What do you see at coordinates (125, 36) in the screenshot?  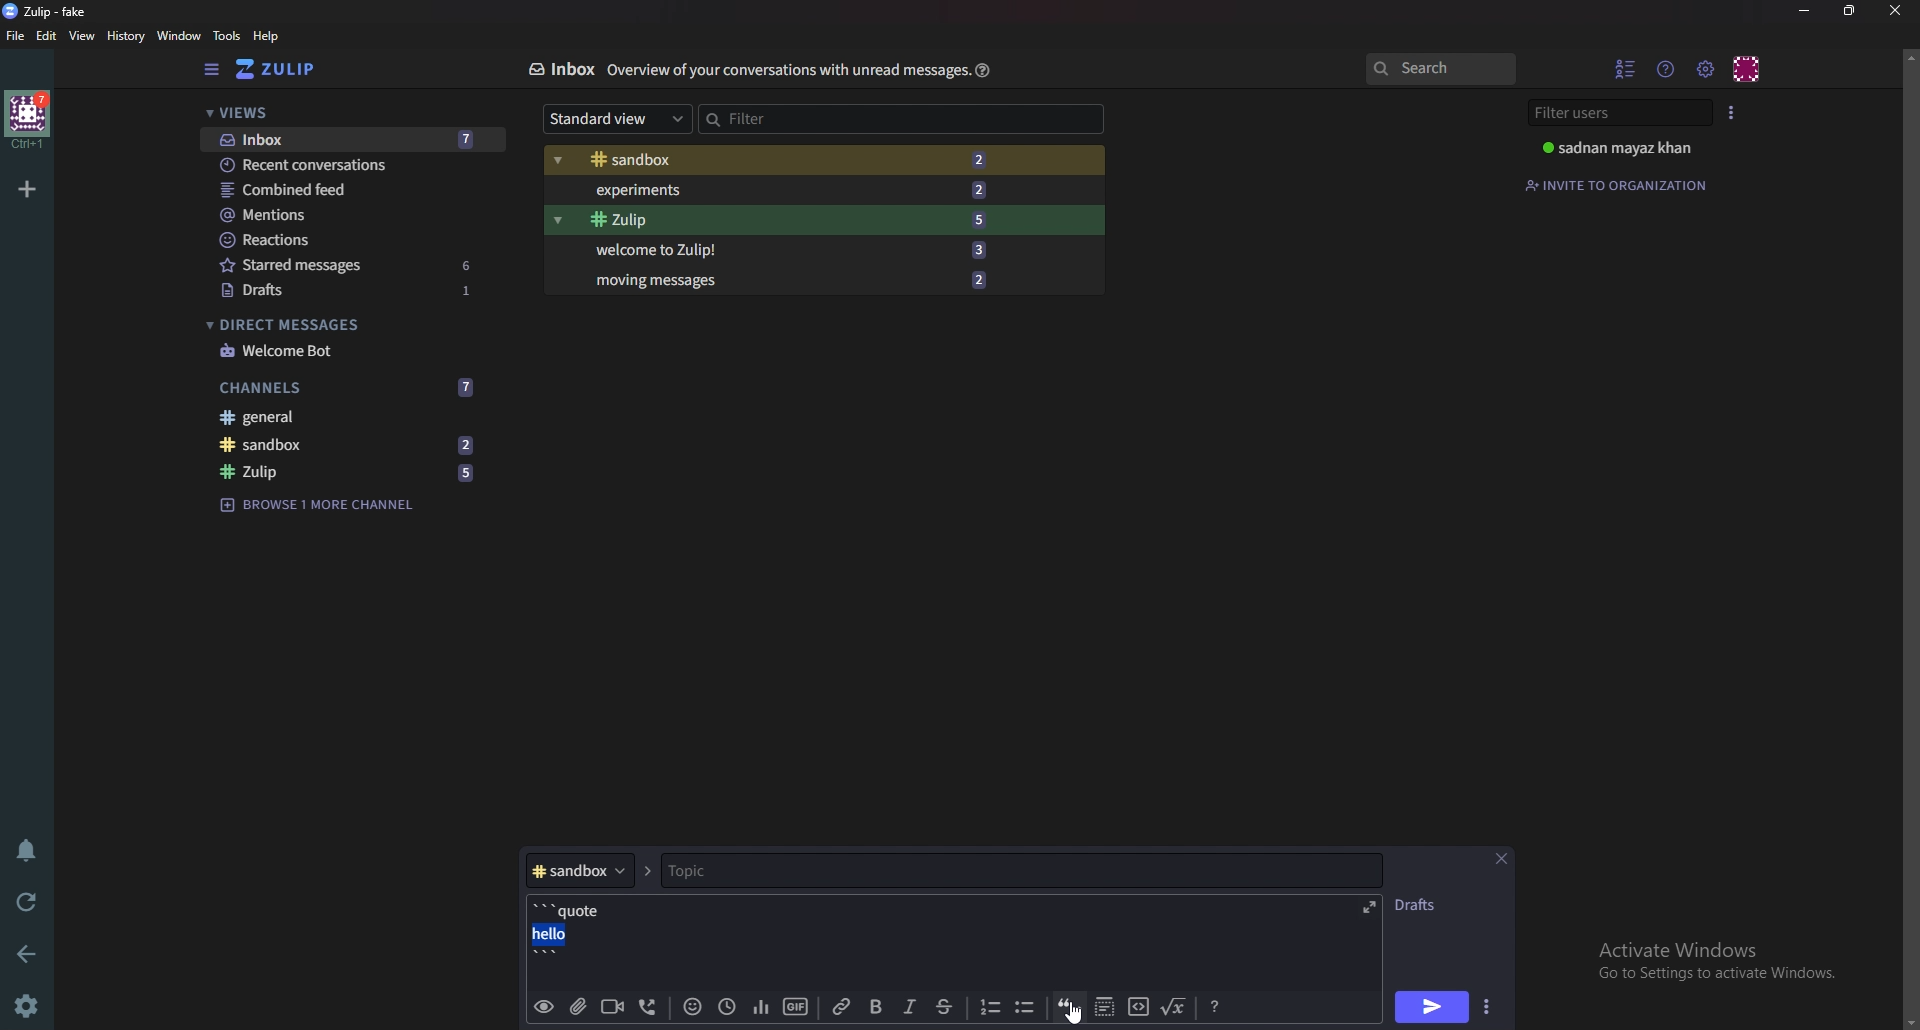 I see `History` at bounding box center [125, 36].